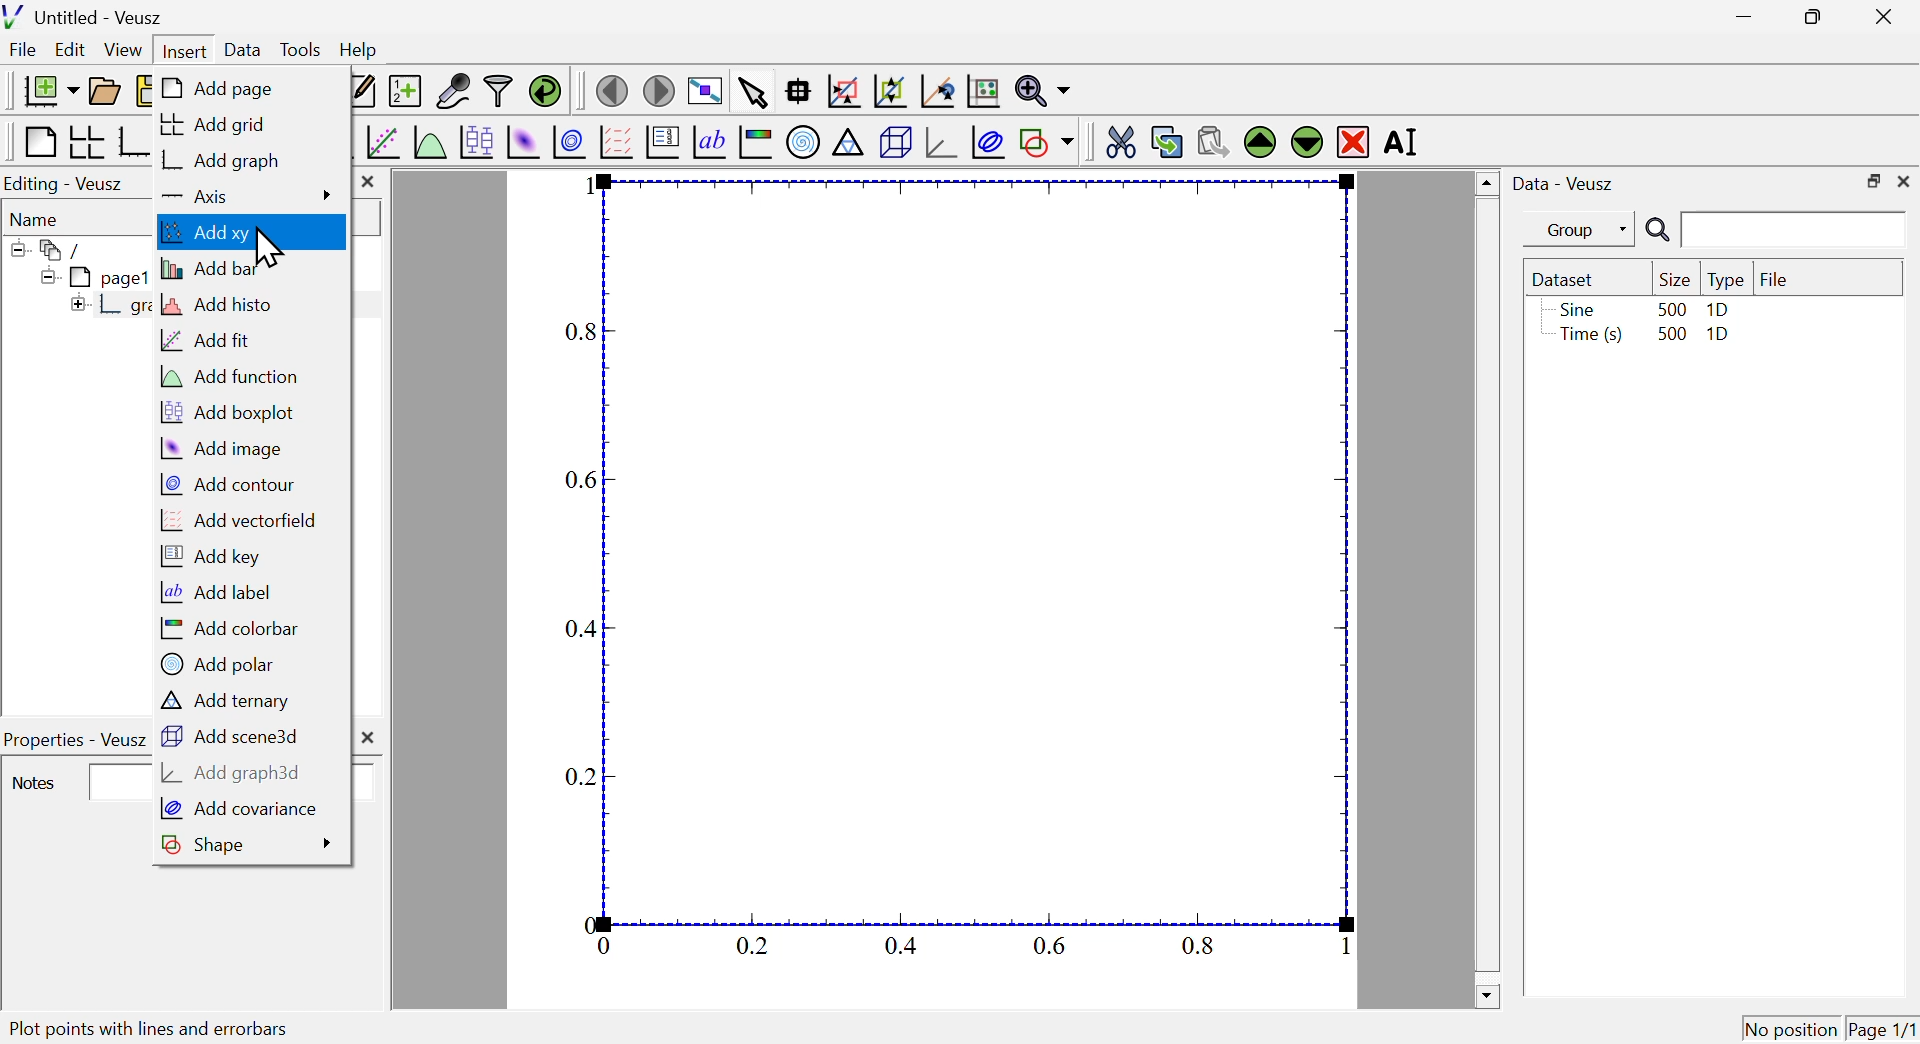  I want to click on cut the selected widget, so click(1117, 140).